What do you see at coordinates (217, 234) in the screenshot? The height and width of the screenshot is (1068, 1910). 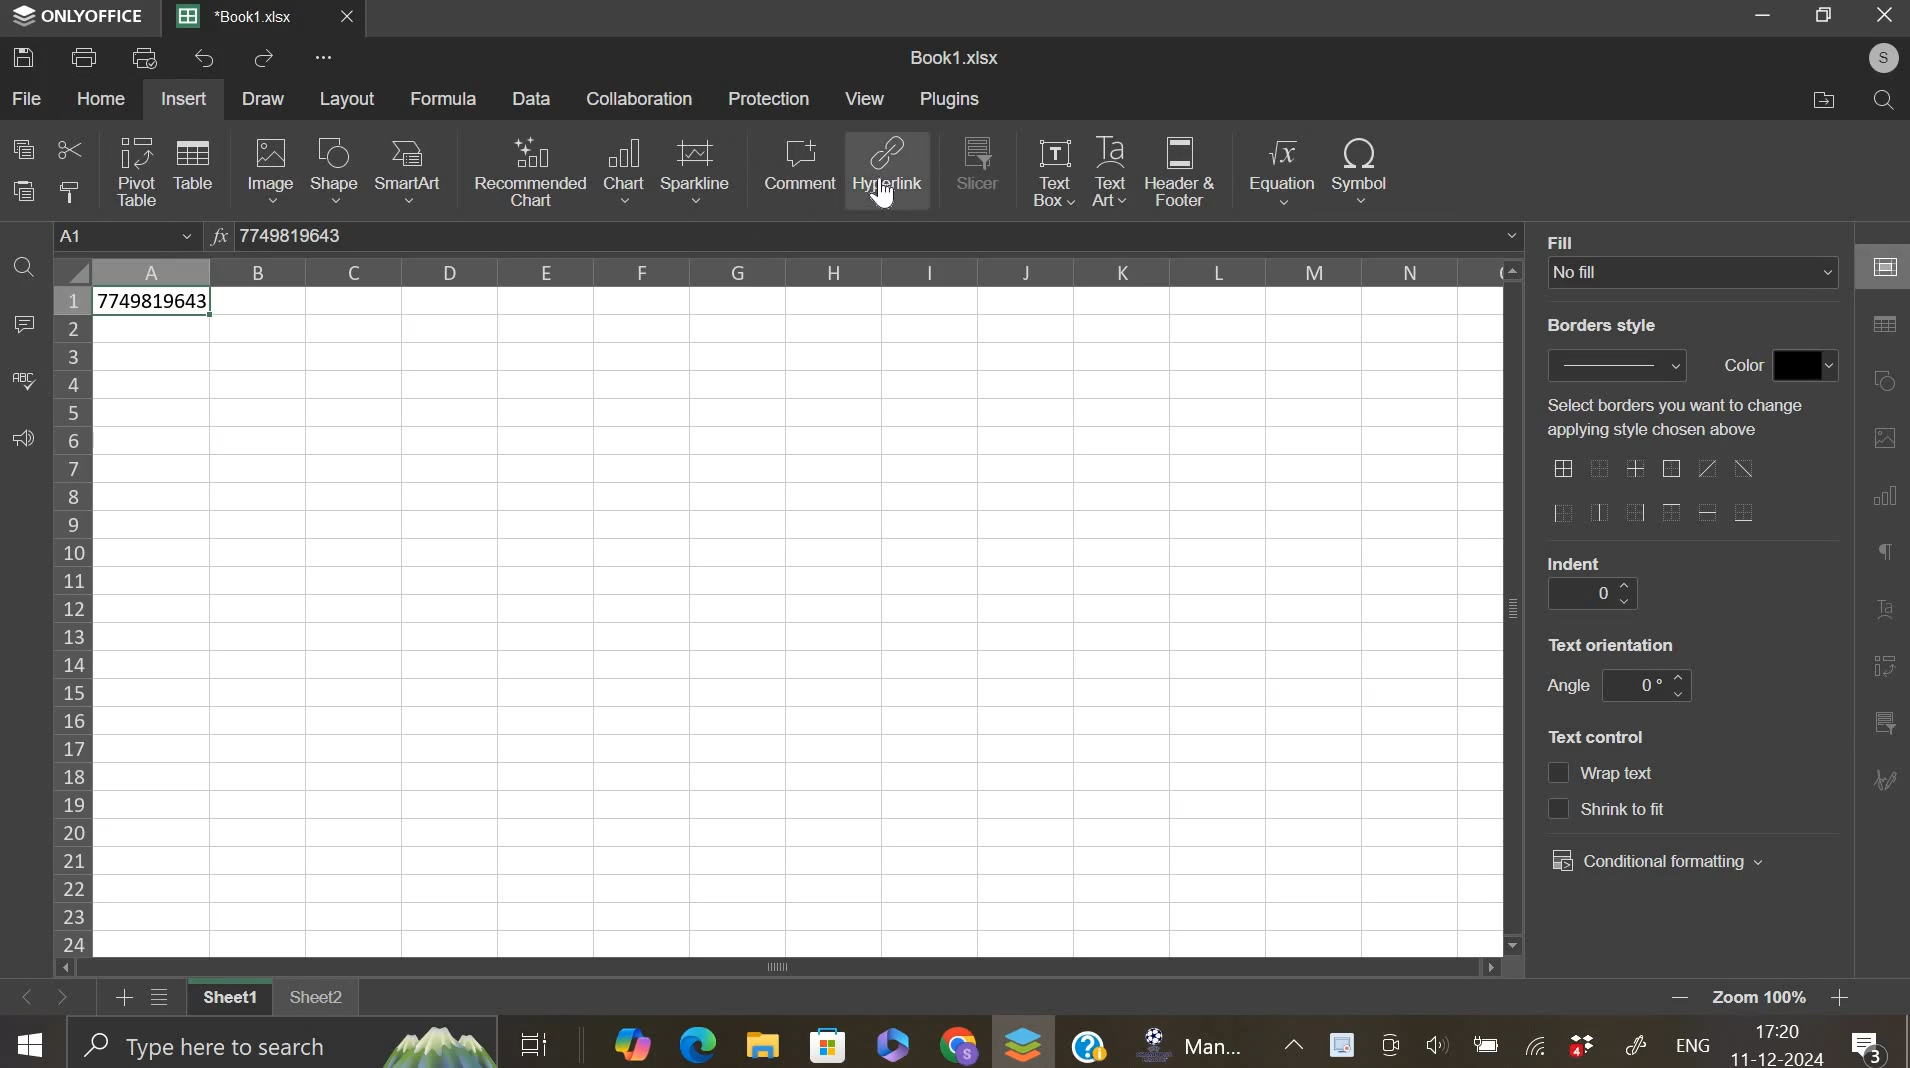 I see `function` at bounding box center [217, 234].